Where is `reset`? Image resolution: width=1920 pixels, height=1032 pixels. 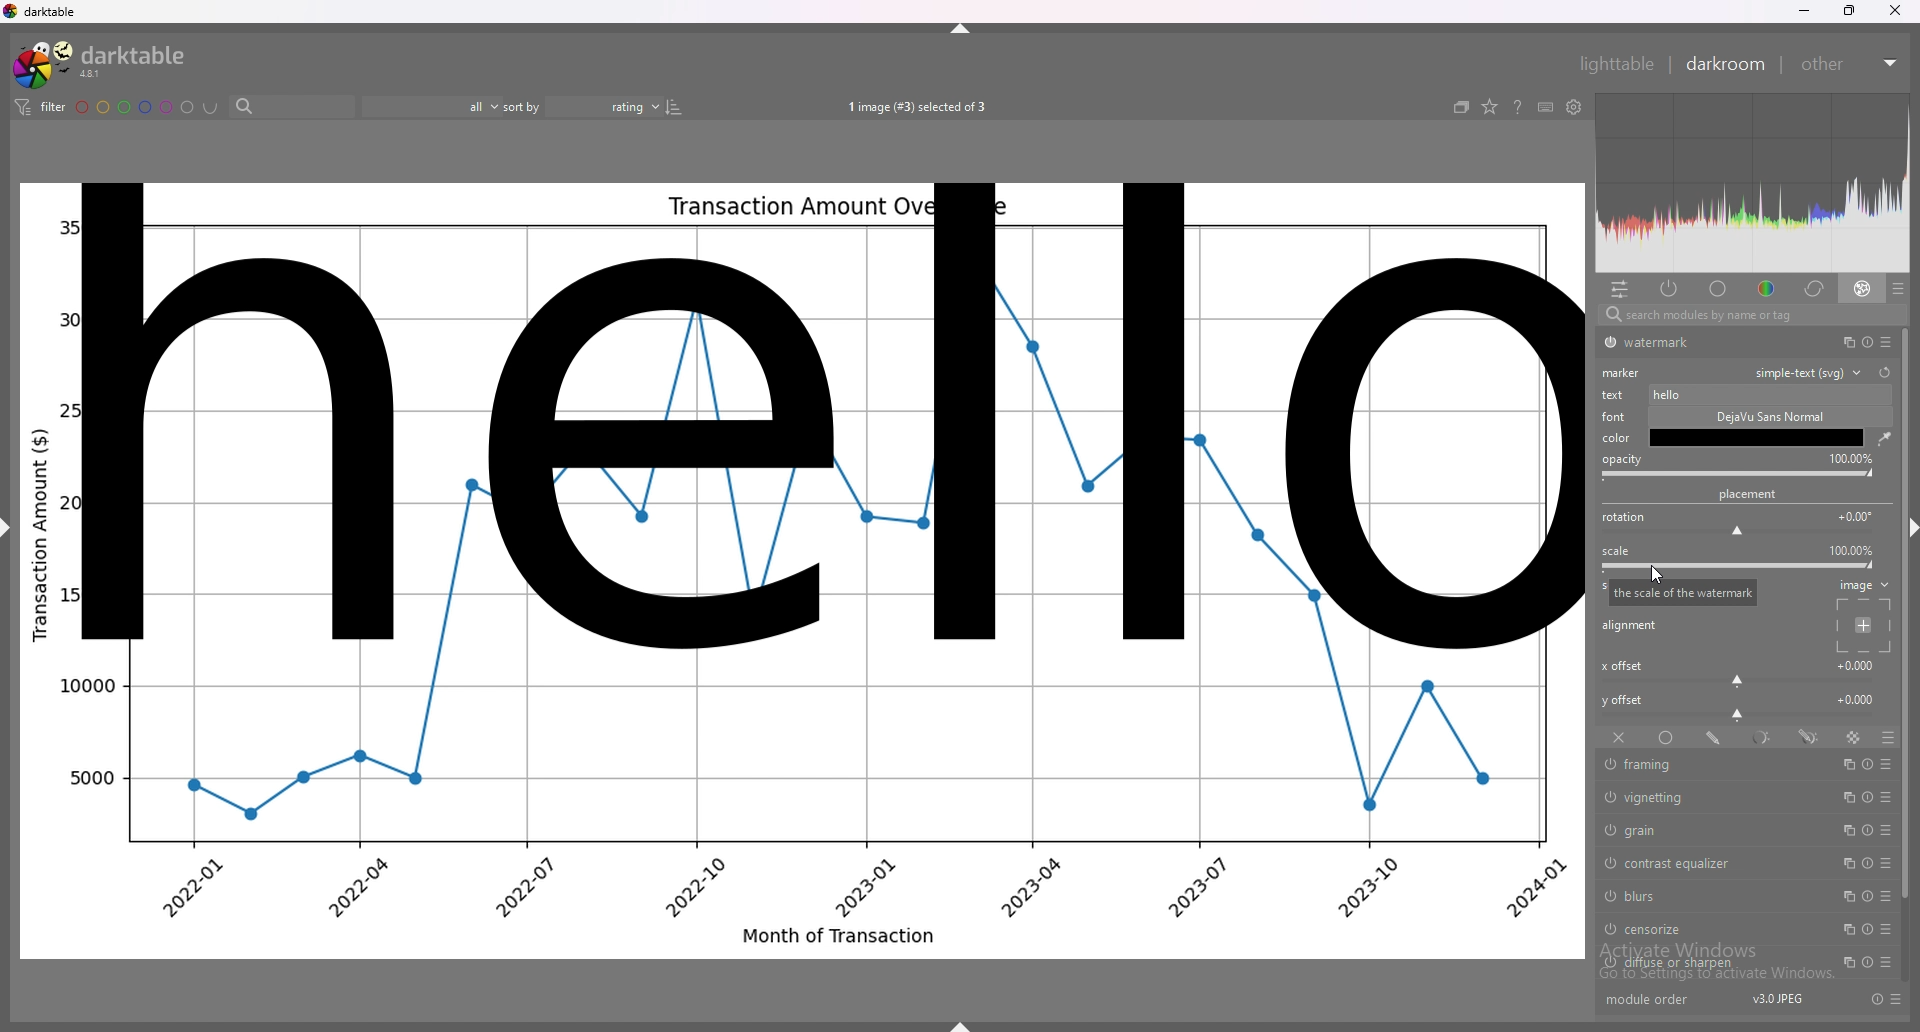
reset is located at coordinates (1866, 830).